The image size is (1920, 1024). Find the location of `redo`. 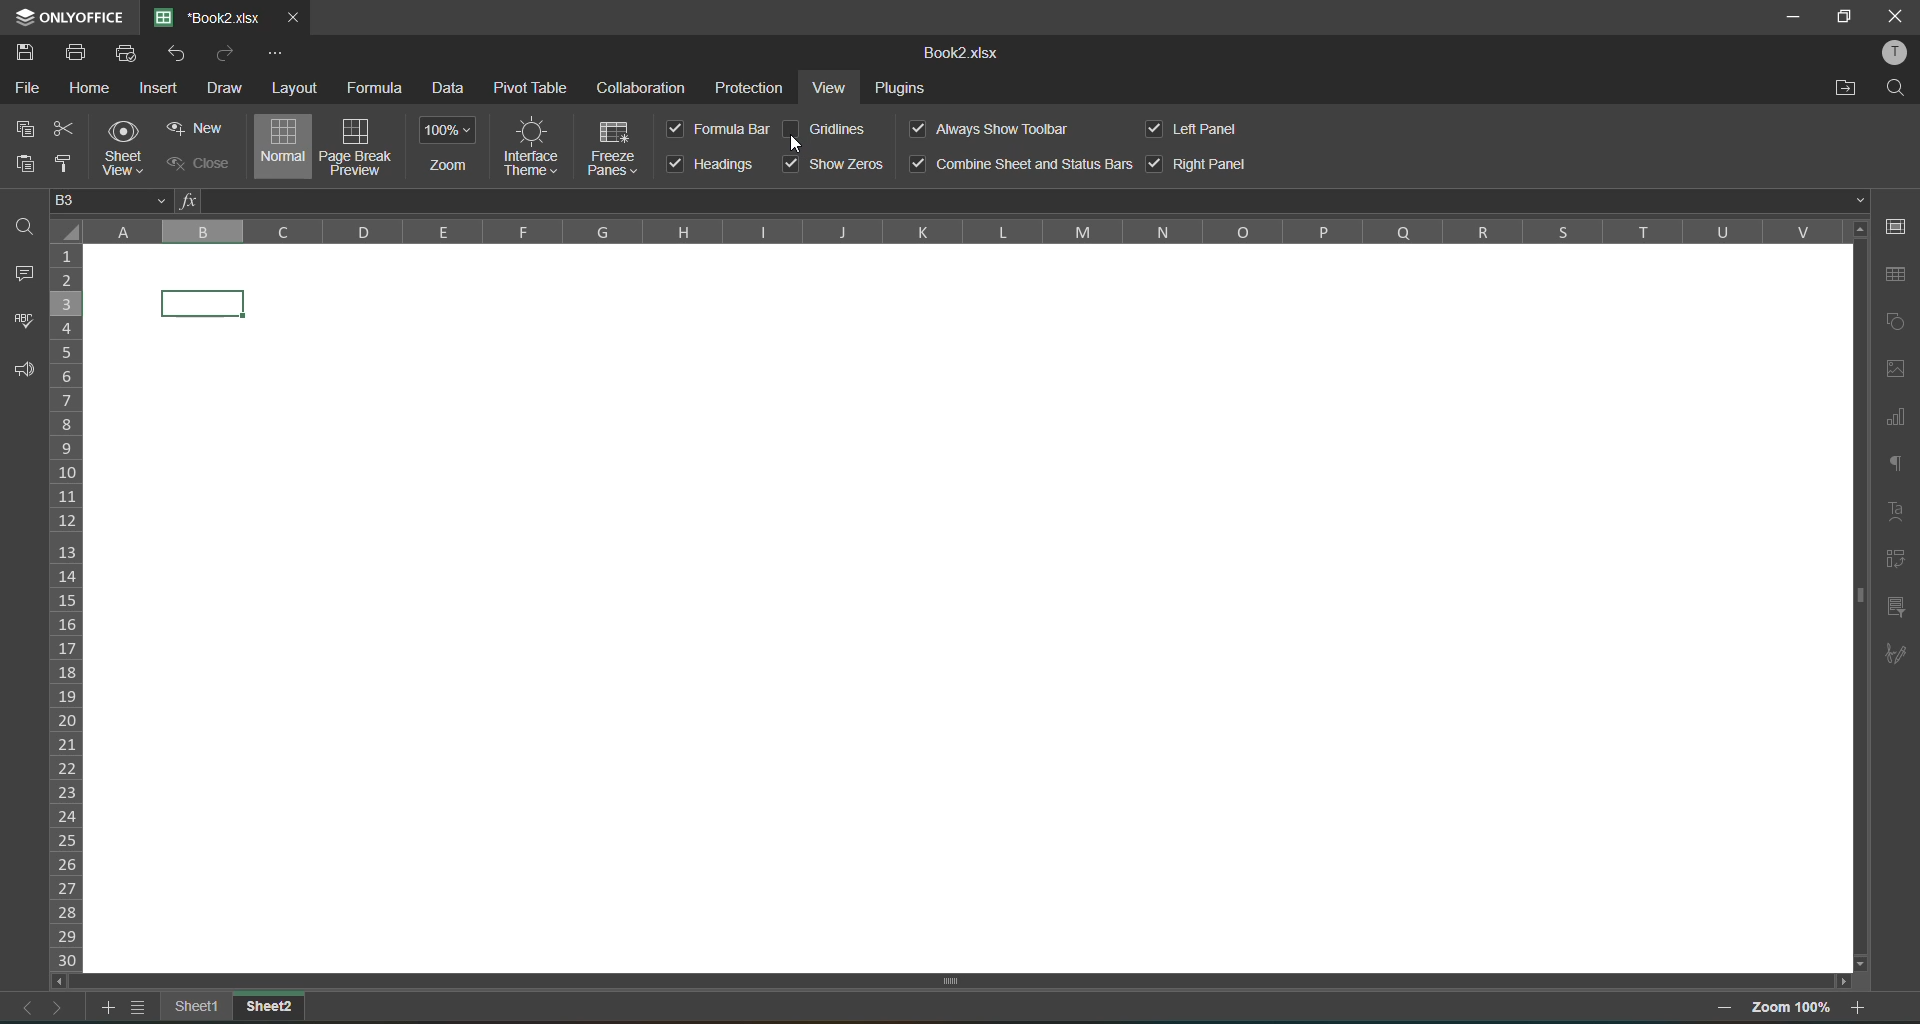

redo is located at coordinates (223, 52).